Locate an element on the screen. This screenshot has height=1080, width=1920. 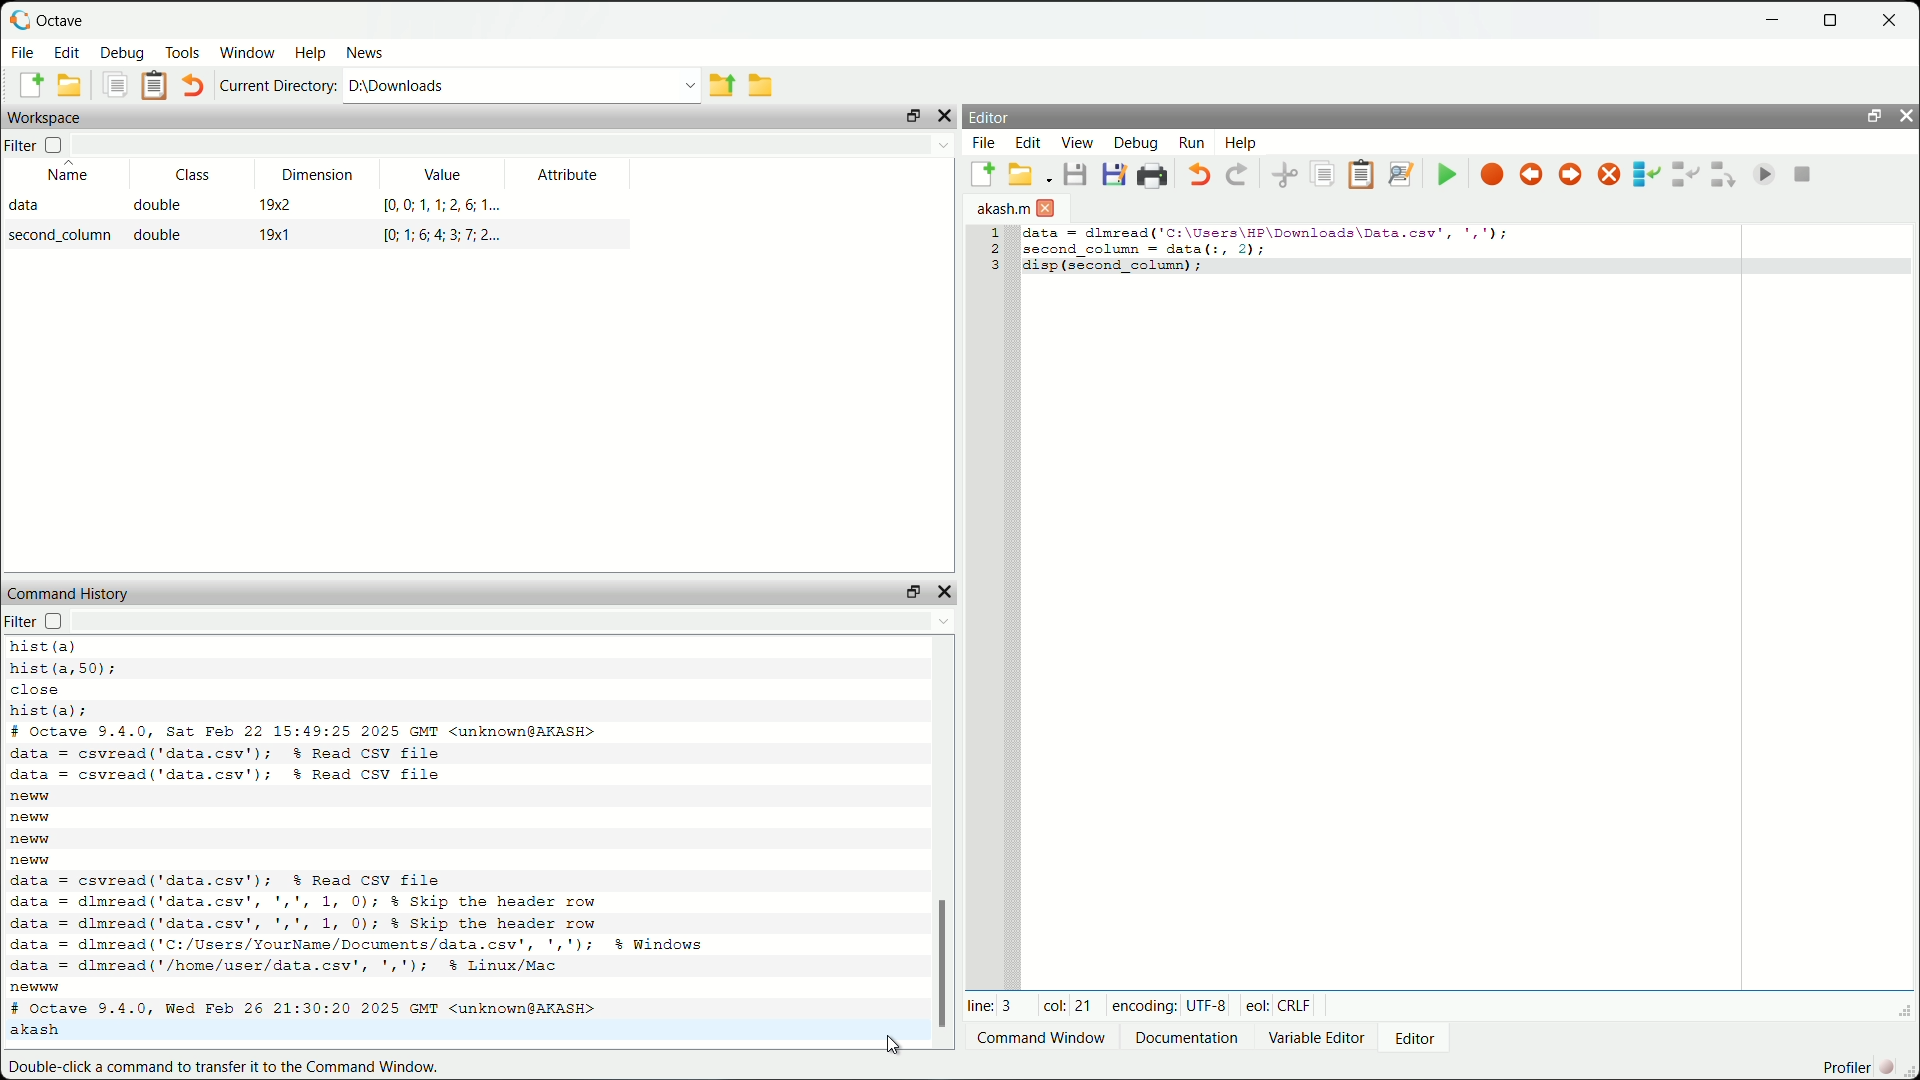
attribute is located at coordinates (569, 175).